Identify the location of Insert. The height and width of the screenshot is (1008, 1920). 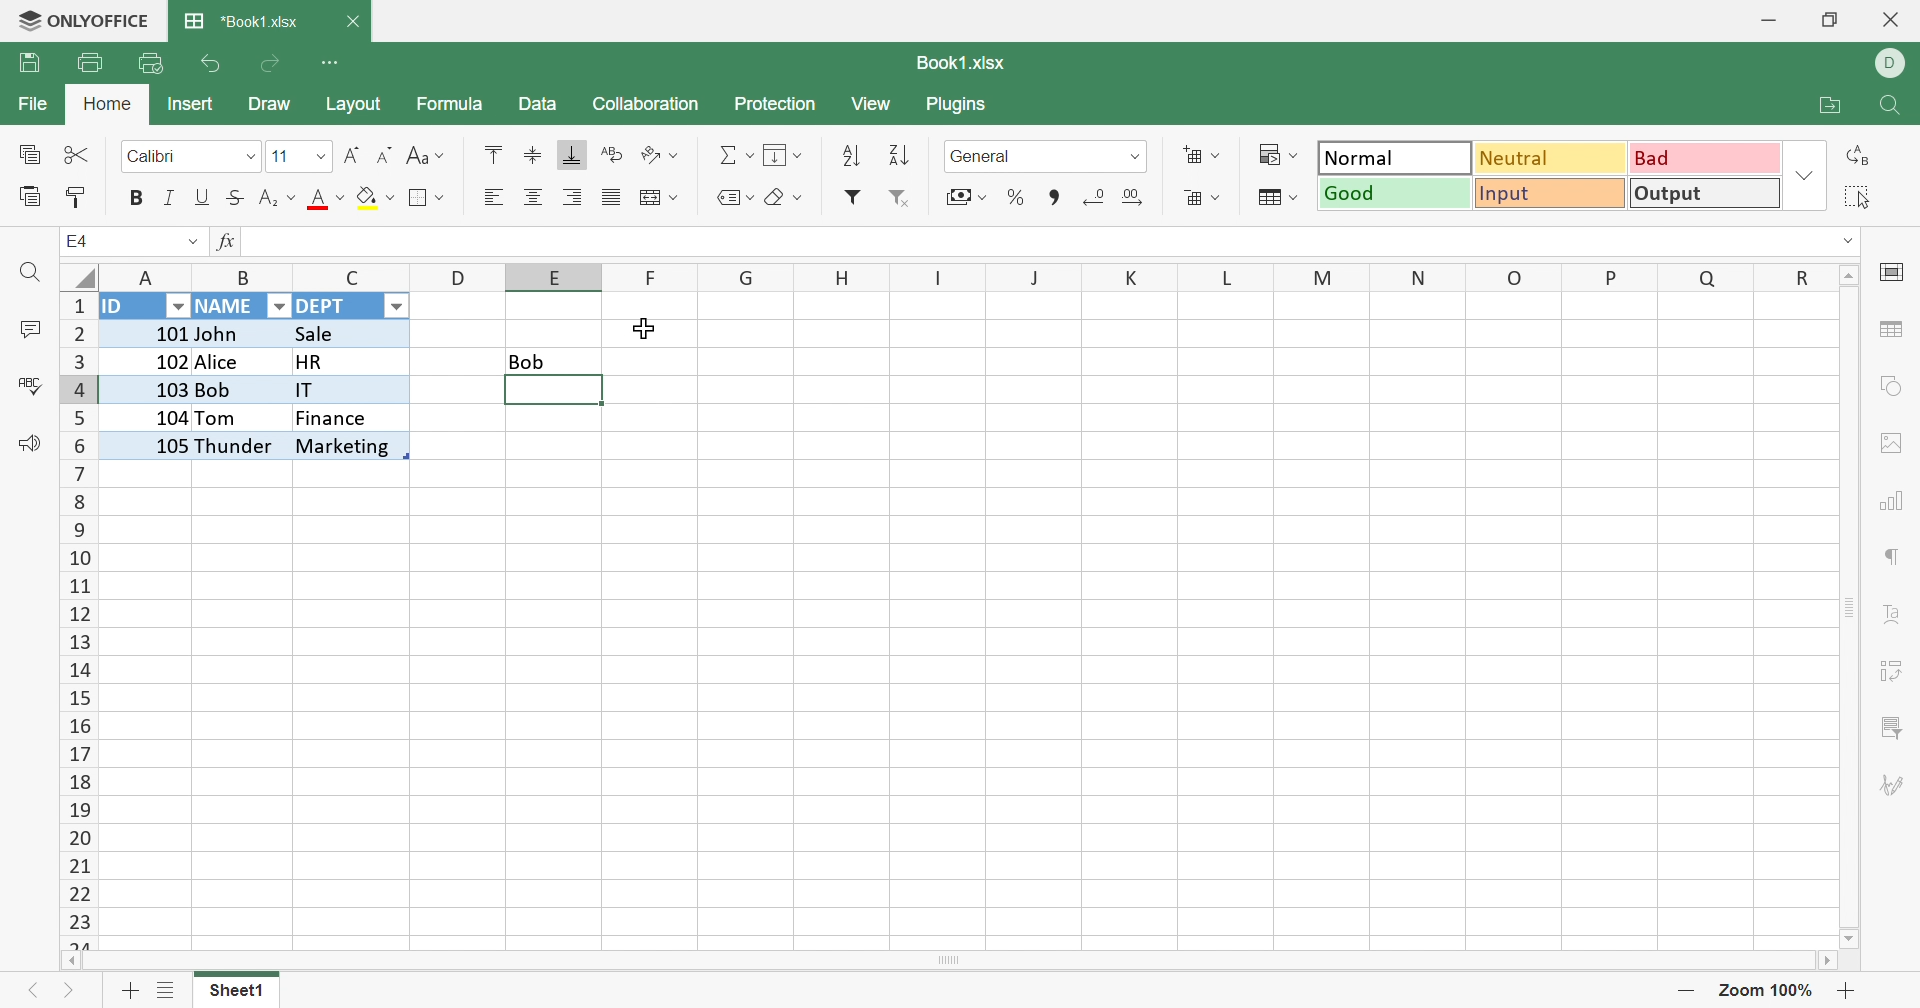
(197, 105).